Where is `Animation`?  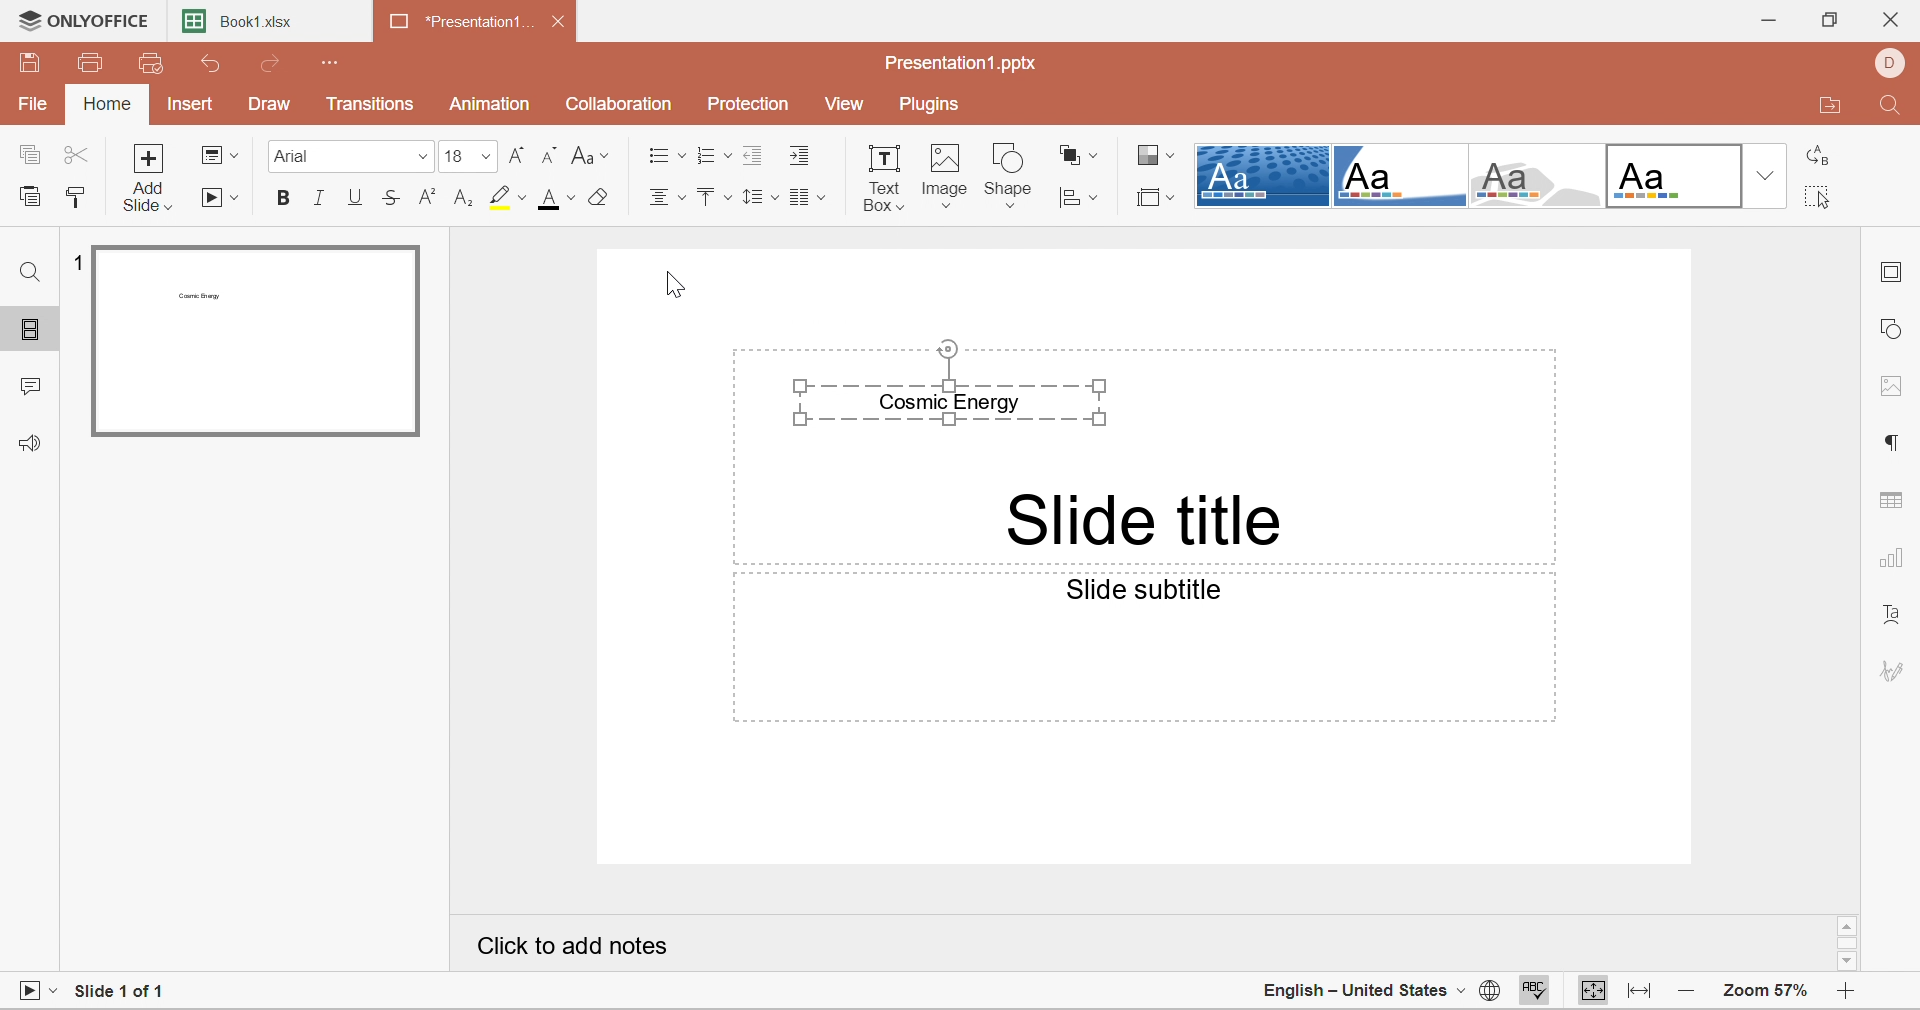
Animation is located at coordinates (489, 104).